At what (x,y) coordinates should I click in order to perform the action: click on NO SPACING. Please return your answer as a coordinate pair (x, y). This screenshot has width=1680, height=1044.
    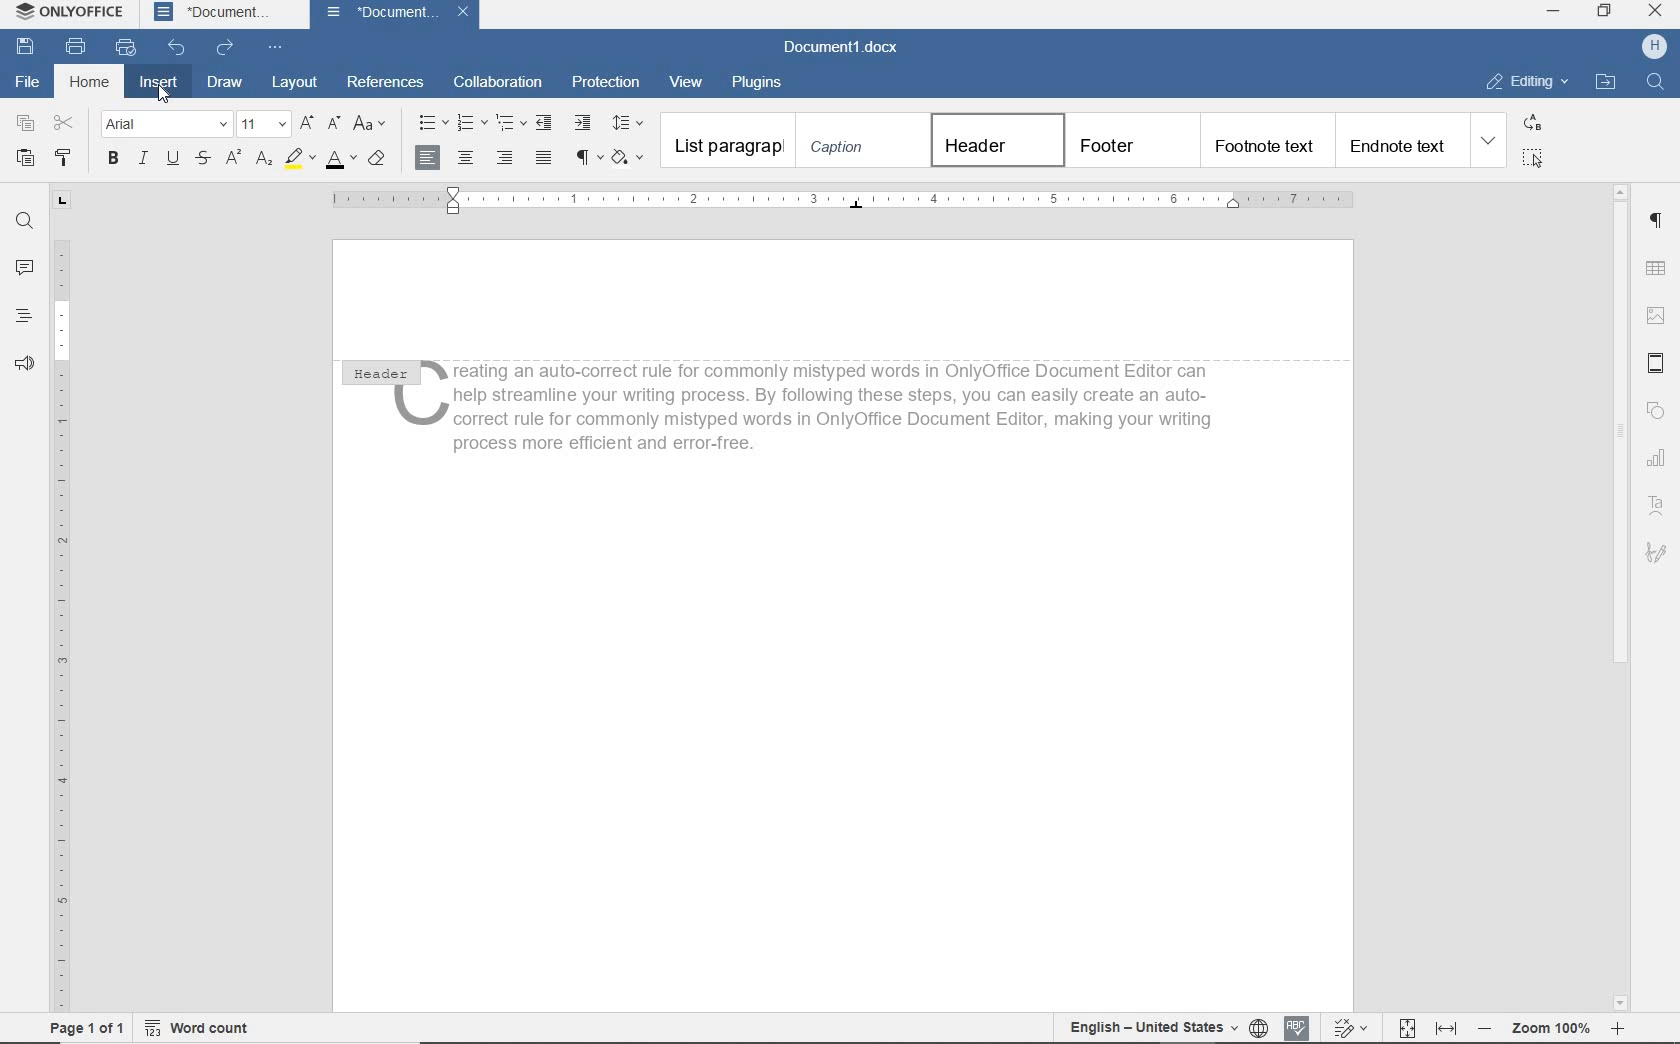
    Looking at the image, I should click on (861, 140).